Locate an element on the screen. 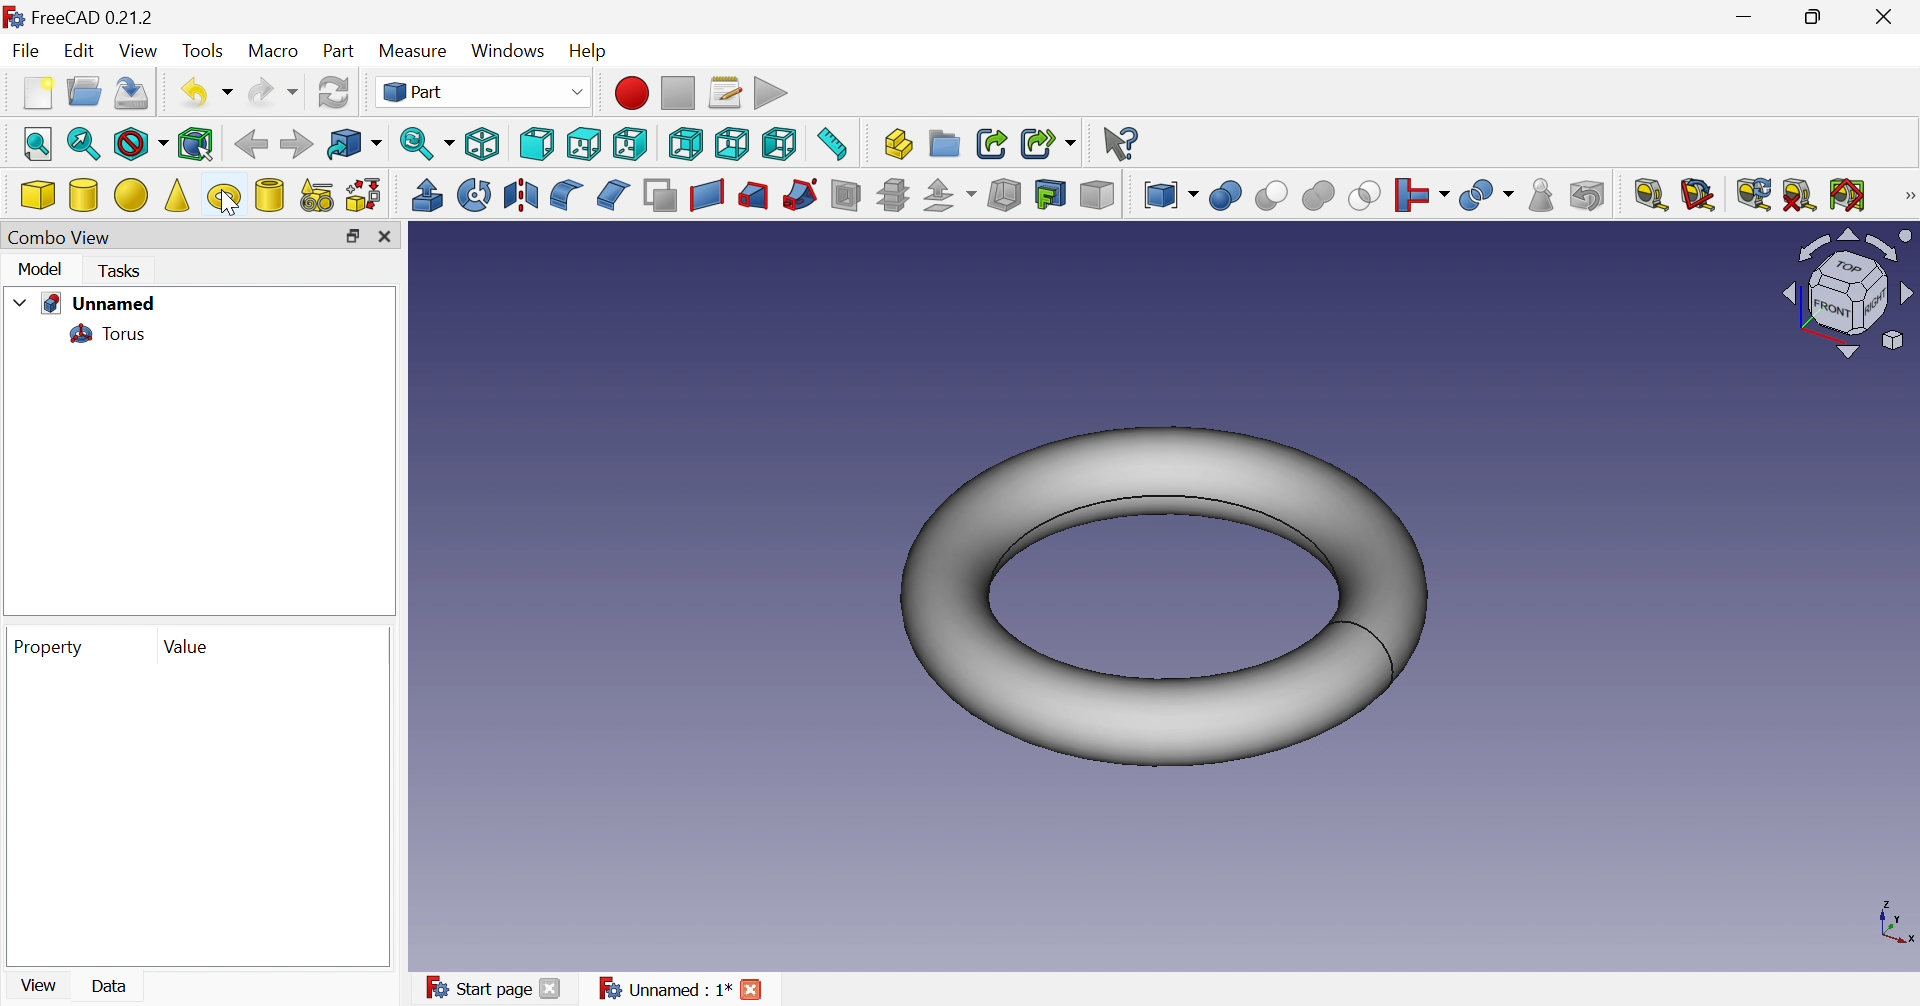  Thickness is located at coordinates (1006, 195).